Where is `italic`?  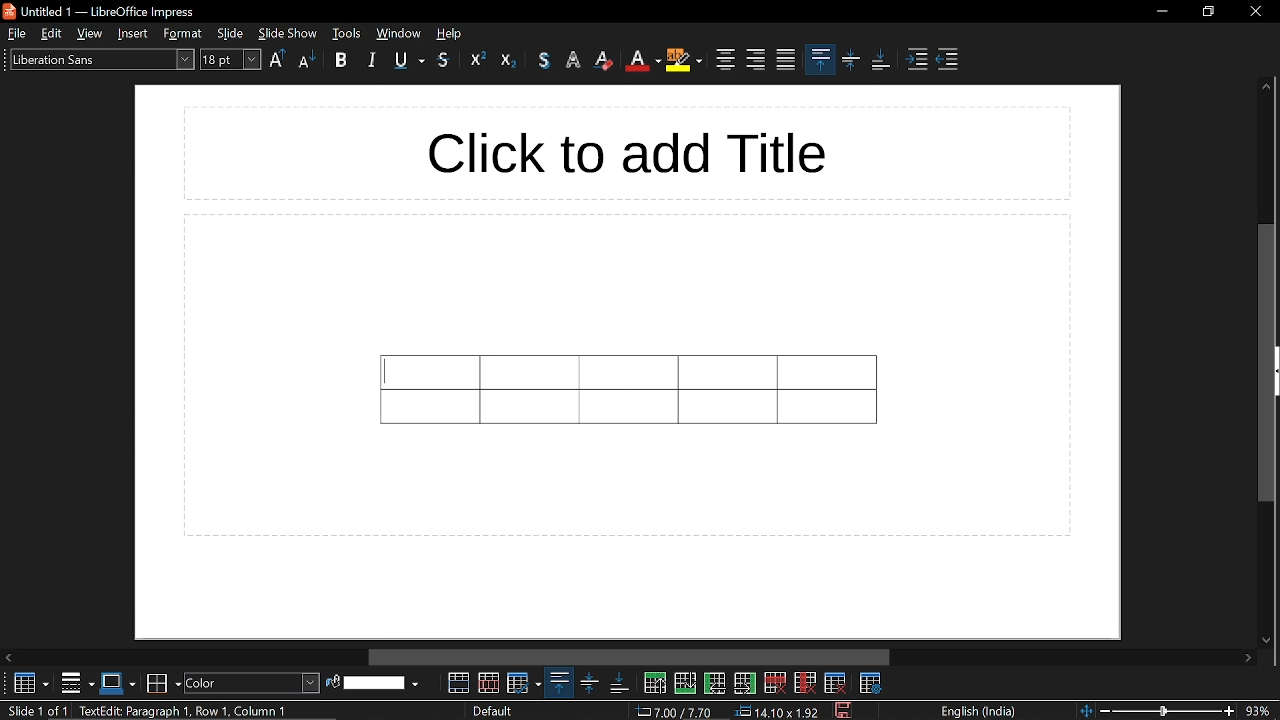
italic is located at coordinates (372, 58).